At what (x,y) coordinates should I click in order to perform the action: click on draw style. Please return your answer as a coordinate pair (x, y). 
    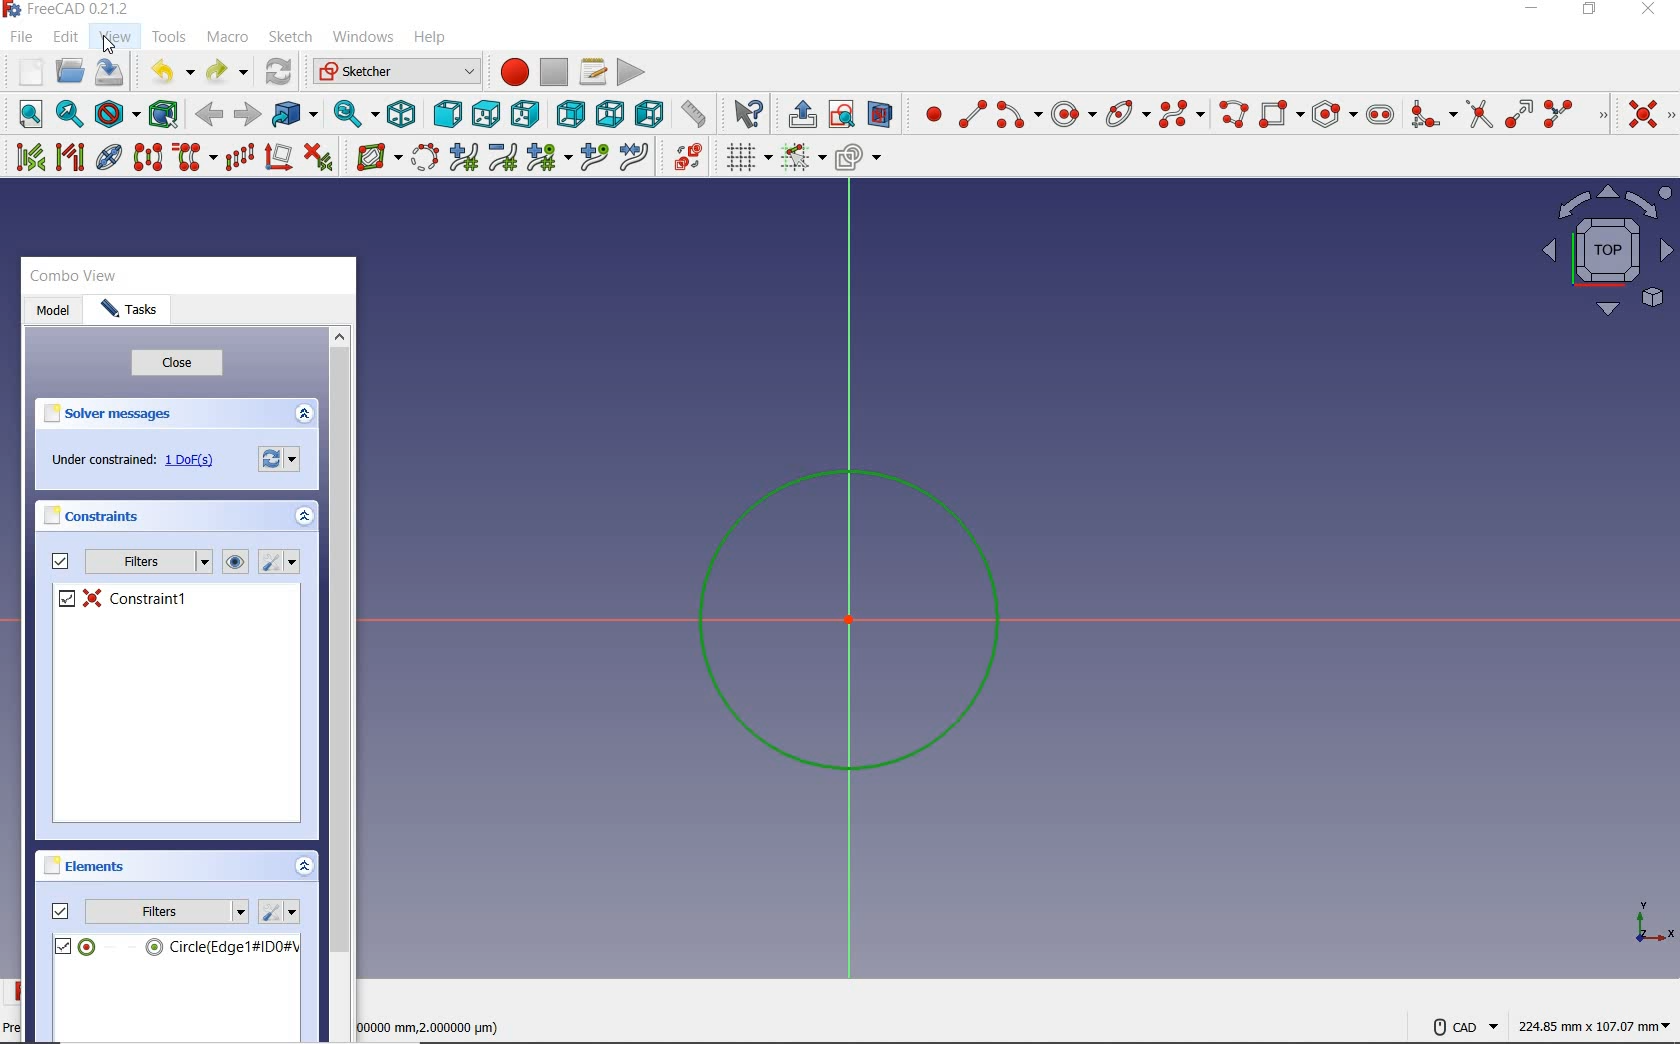
    Looking at the image, I should click on (115, 115).